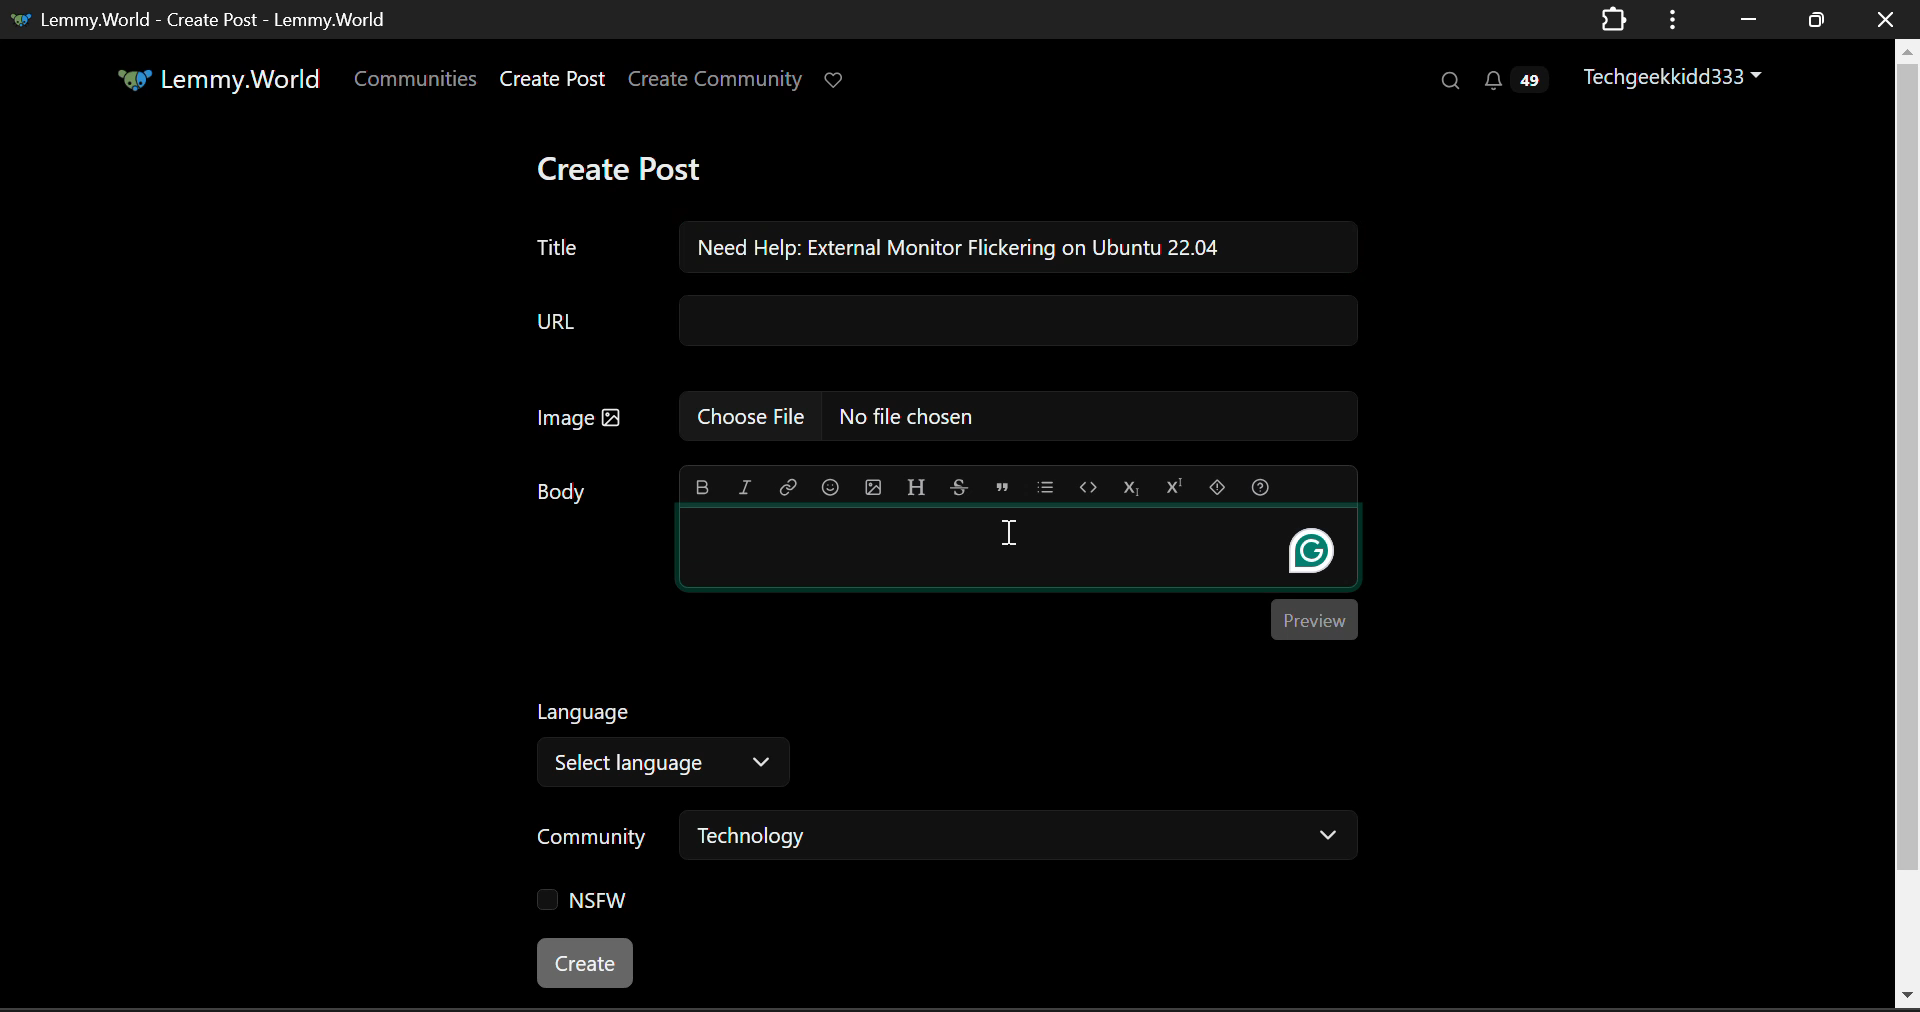 The height and width of the screenshot is (1012, 1920). Describe the element at coordinates (584, 904) in the screenshot. I see `NSFW Checkbox` at that location.